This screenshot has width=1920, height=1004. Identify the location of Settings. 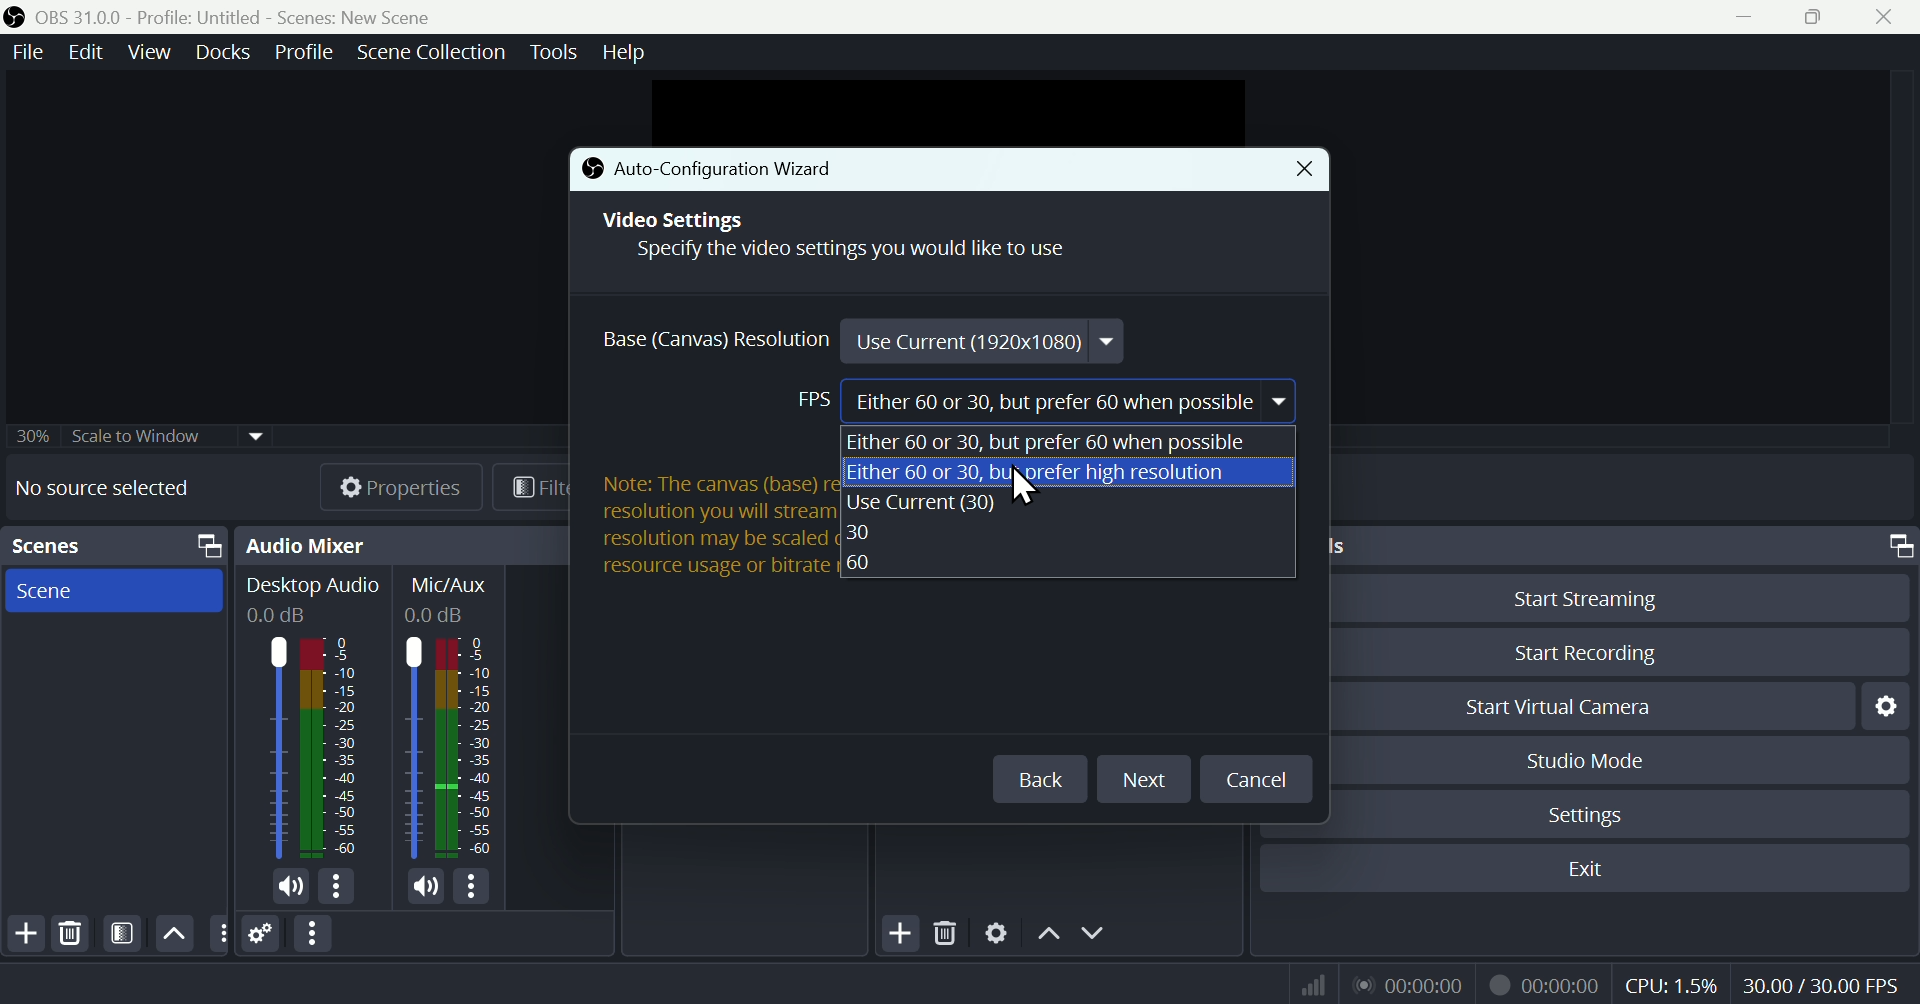
(997, 930).